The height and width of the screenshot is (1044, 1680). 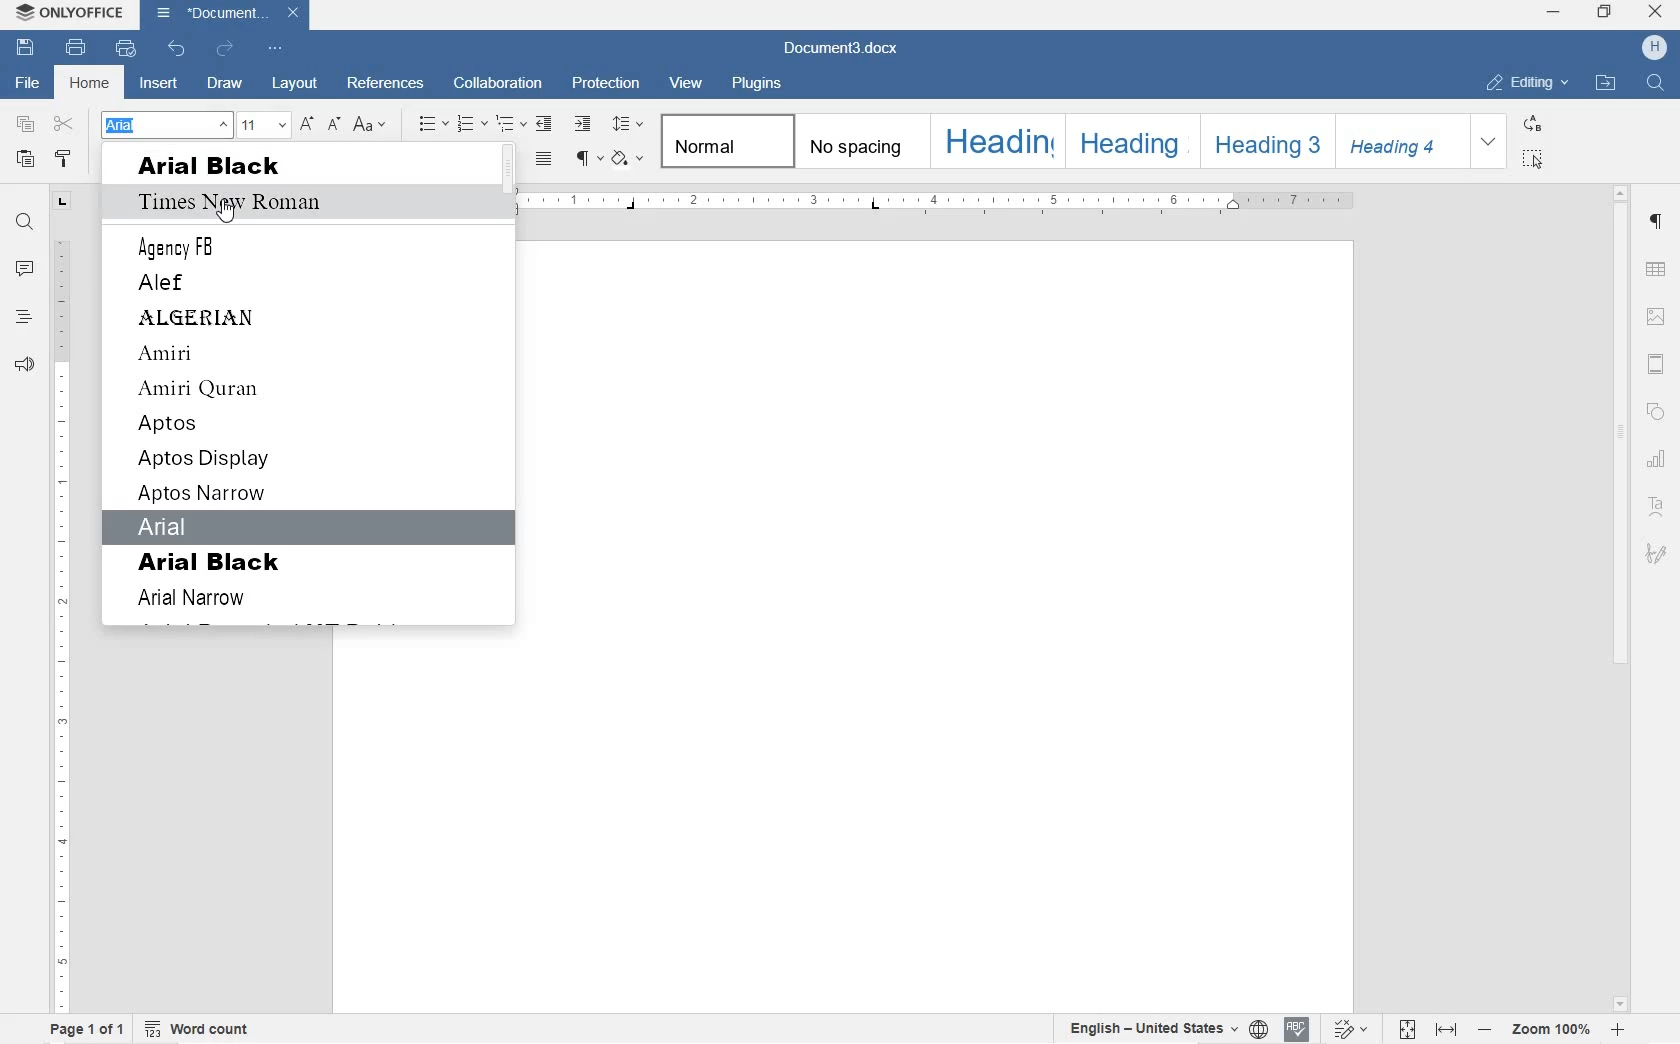 What do you see at coordinates (1658, 460) in the screenshot?
I see `CHART` at bounding box center [1658, 460].